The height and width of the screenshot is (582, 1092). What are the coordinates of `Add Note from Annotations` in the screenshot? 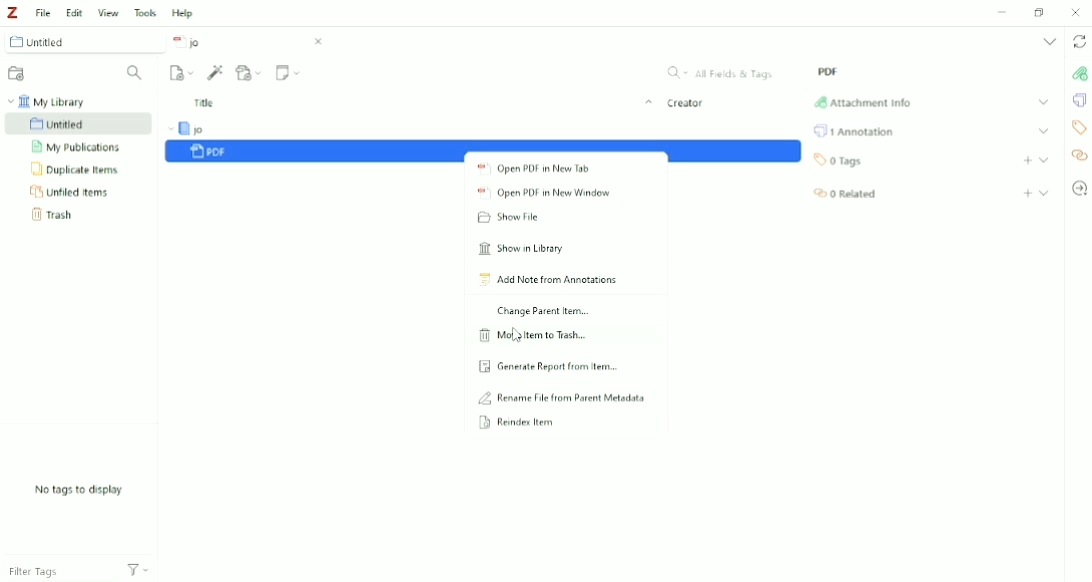 It's located at (548, 281).